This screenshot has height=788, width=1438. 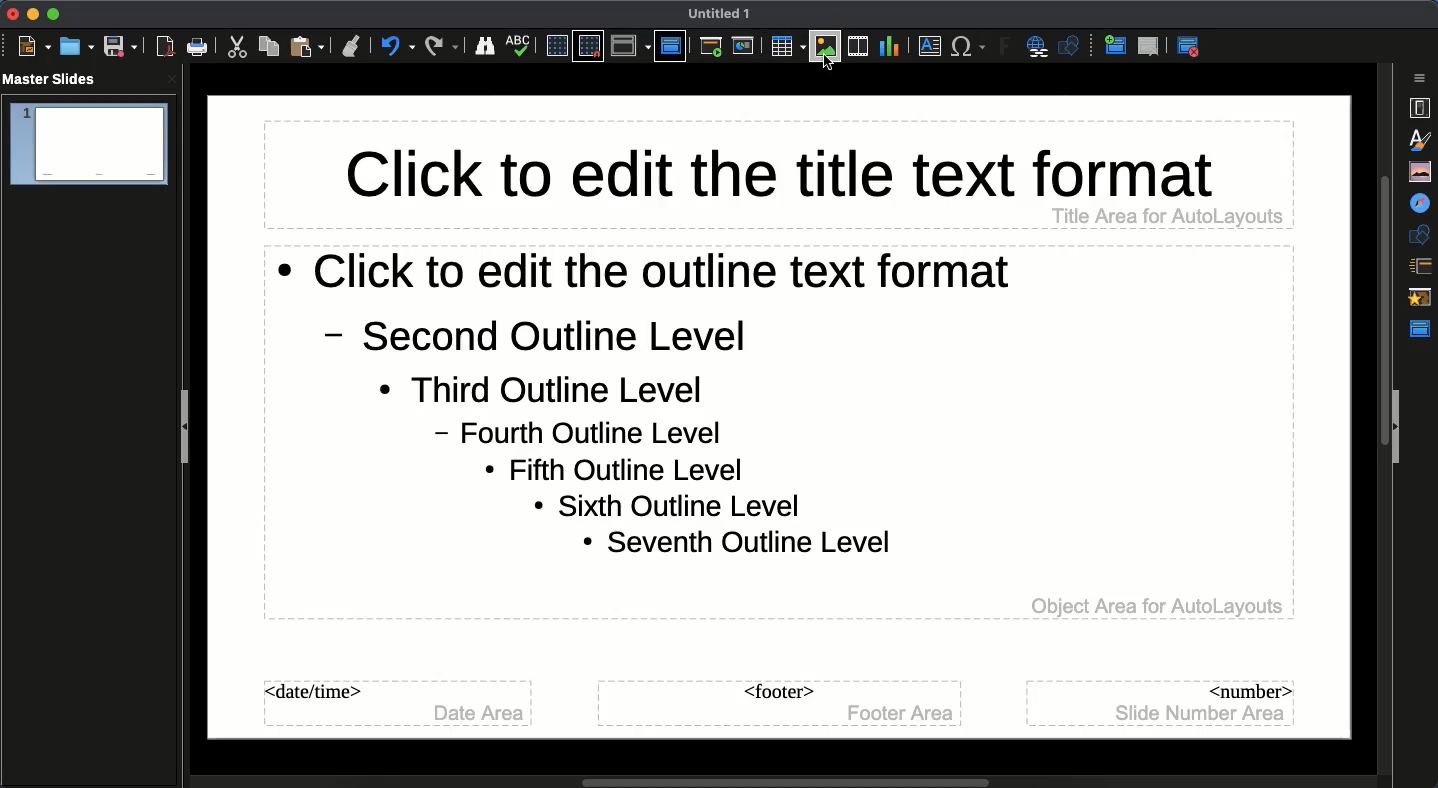 What do you see at coordinates (485, 47) in the screenshot?
I see `Finder` at bounding box center [485, 47].